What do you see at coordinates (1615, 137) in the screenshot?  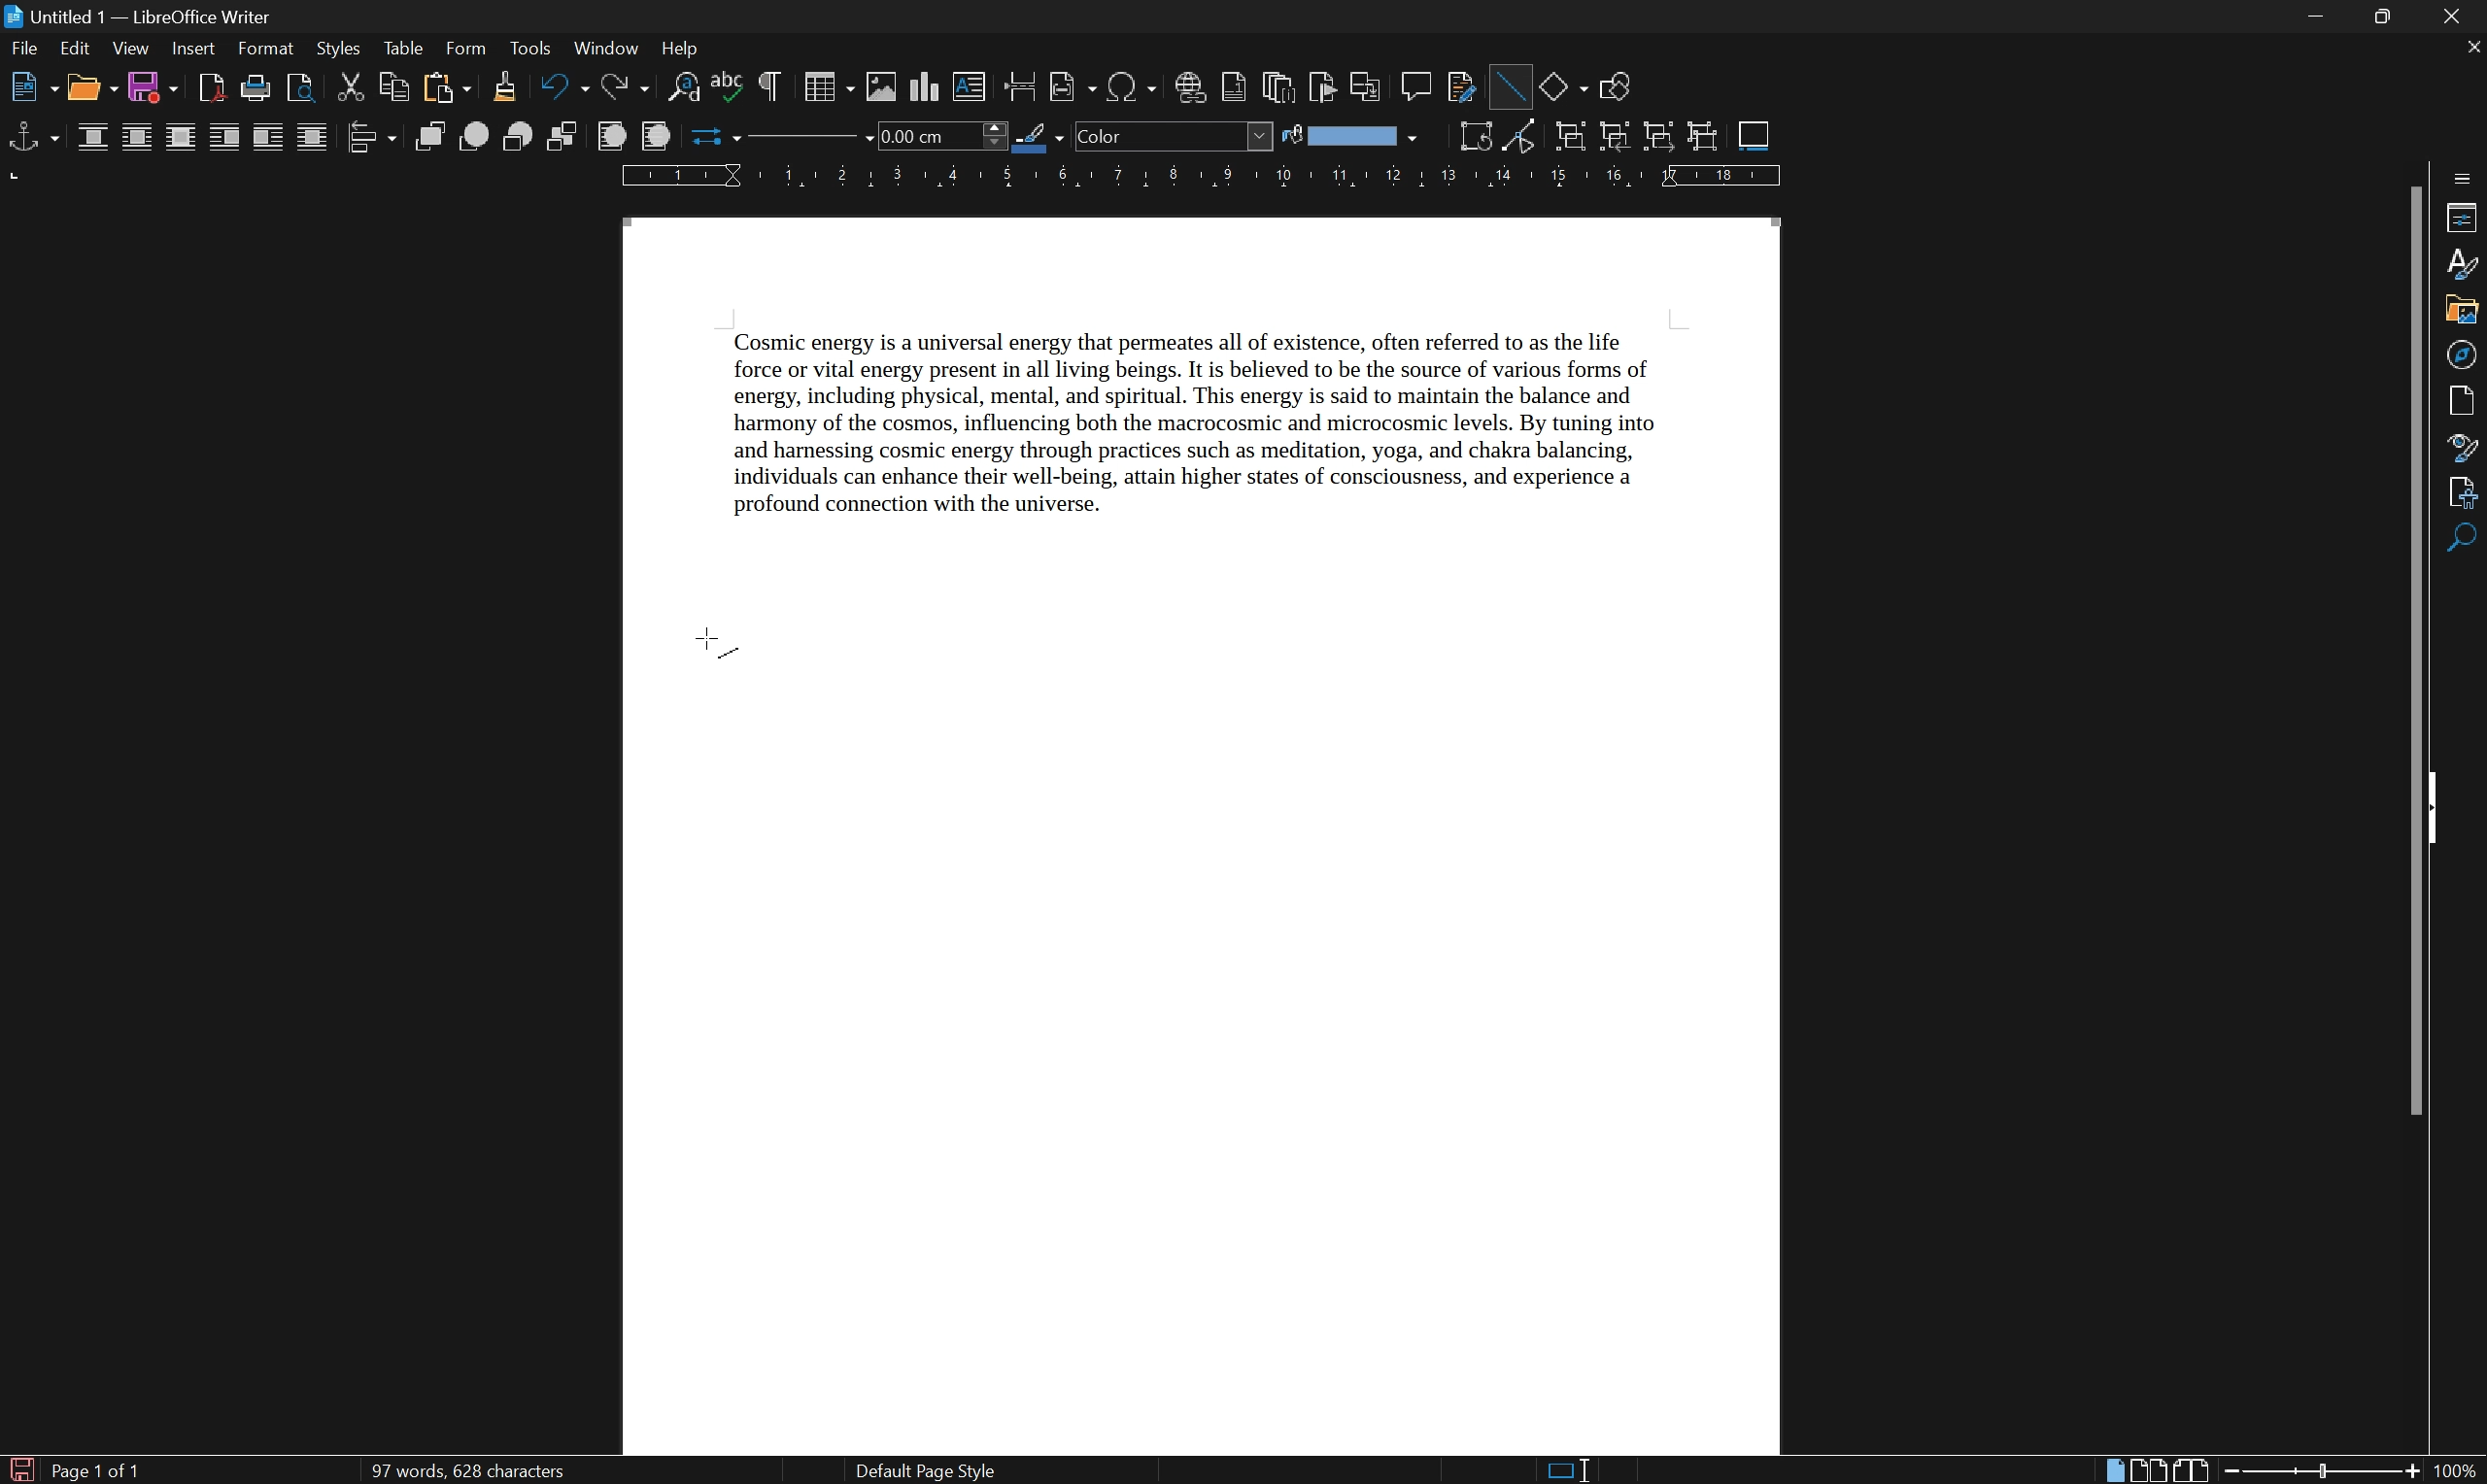 I see `enter group` at bounding box center [1615, 137].